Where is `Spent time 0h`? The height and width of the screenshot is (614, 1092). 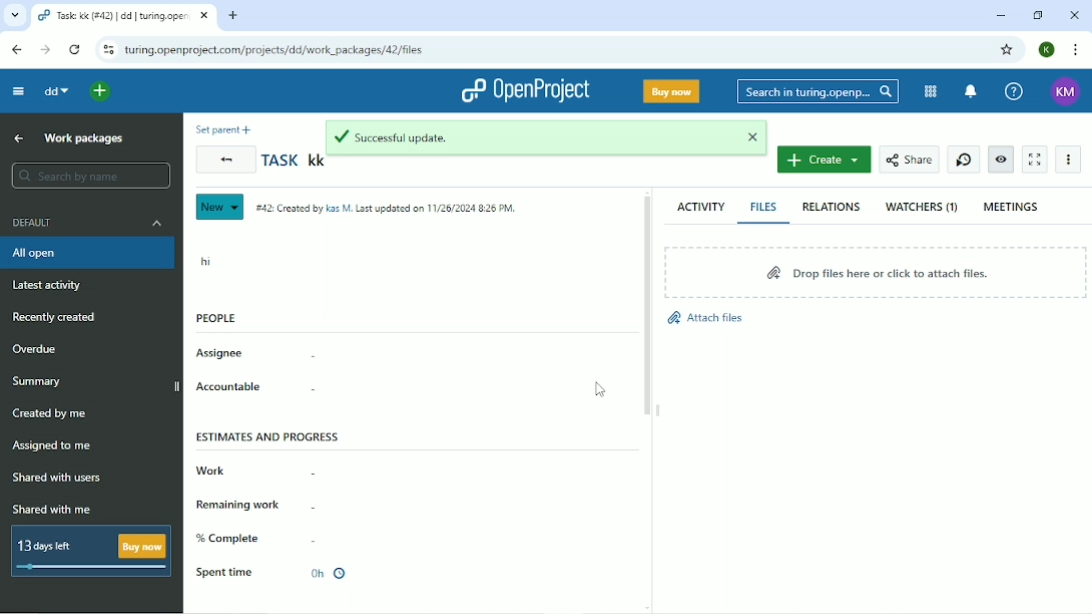 Spent time 0h is located at coordinates (276, 574).